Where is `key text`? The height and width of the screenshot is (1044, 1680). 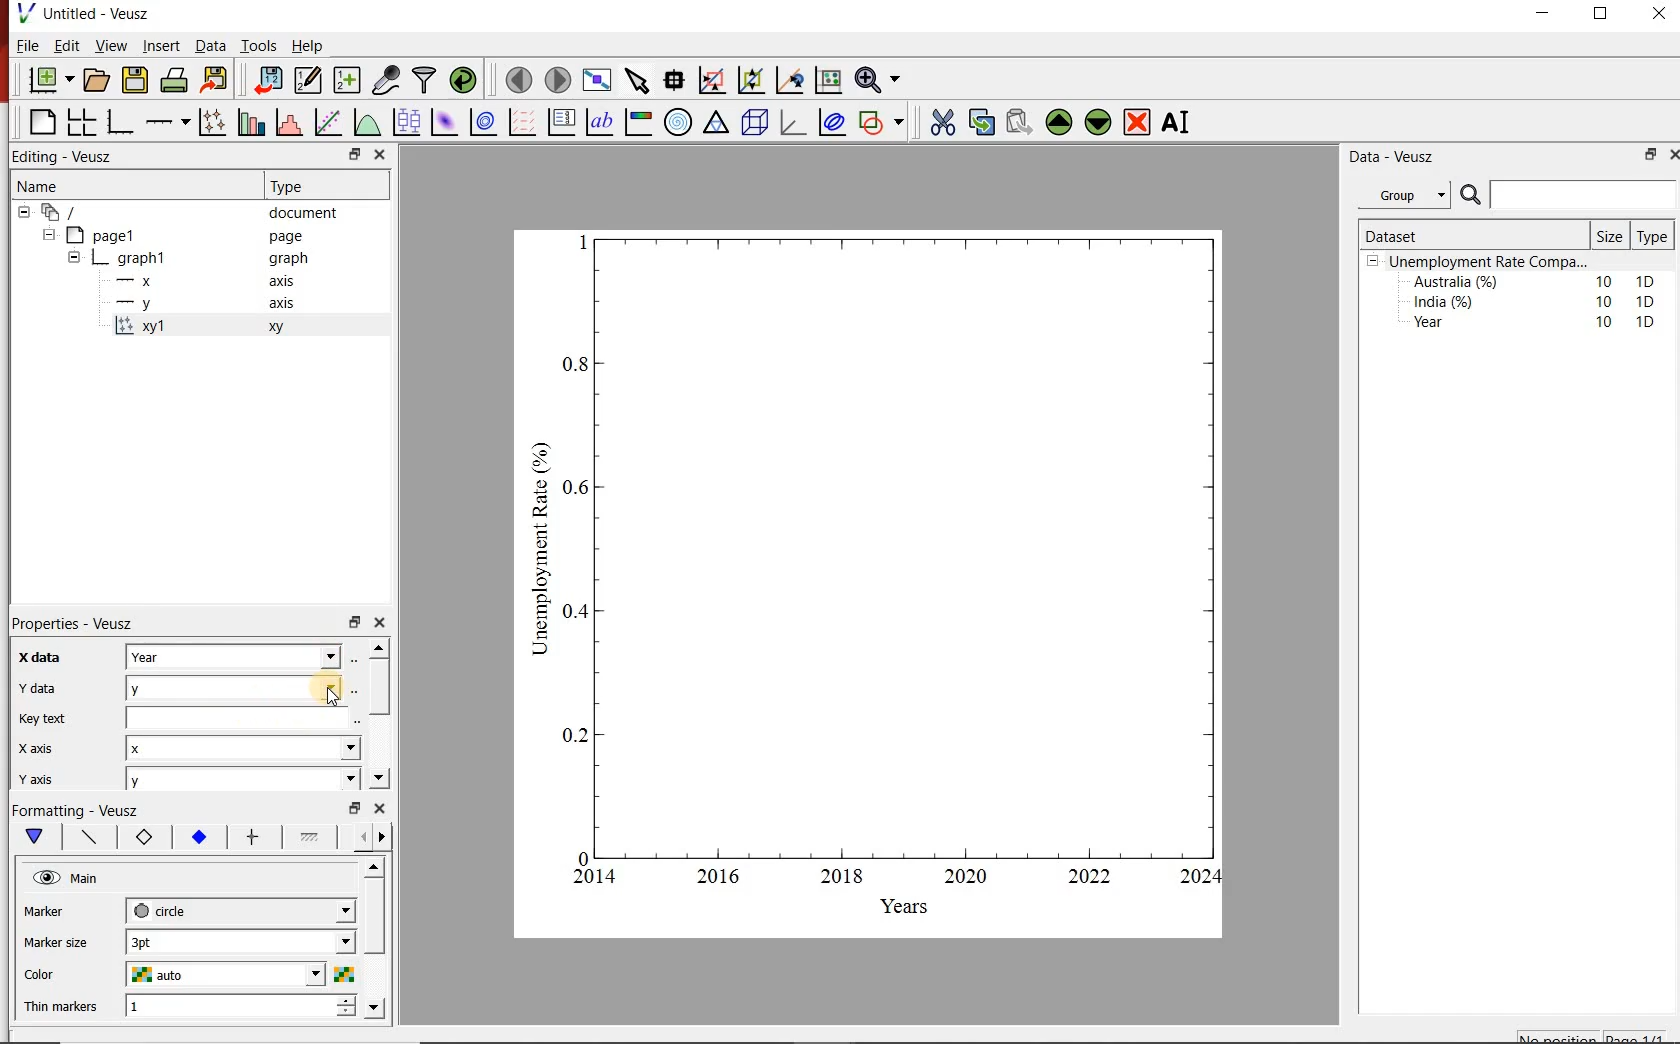
key text is located at coordinates (41, 719).